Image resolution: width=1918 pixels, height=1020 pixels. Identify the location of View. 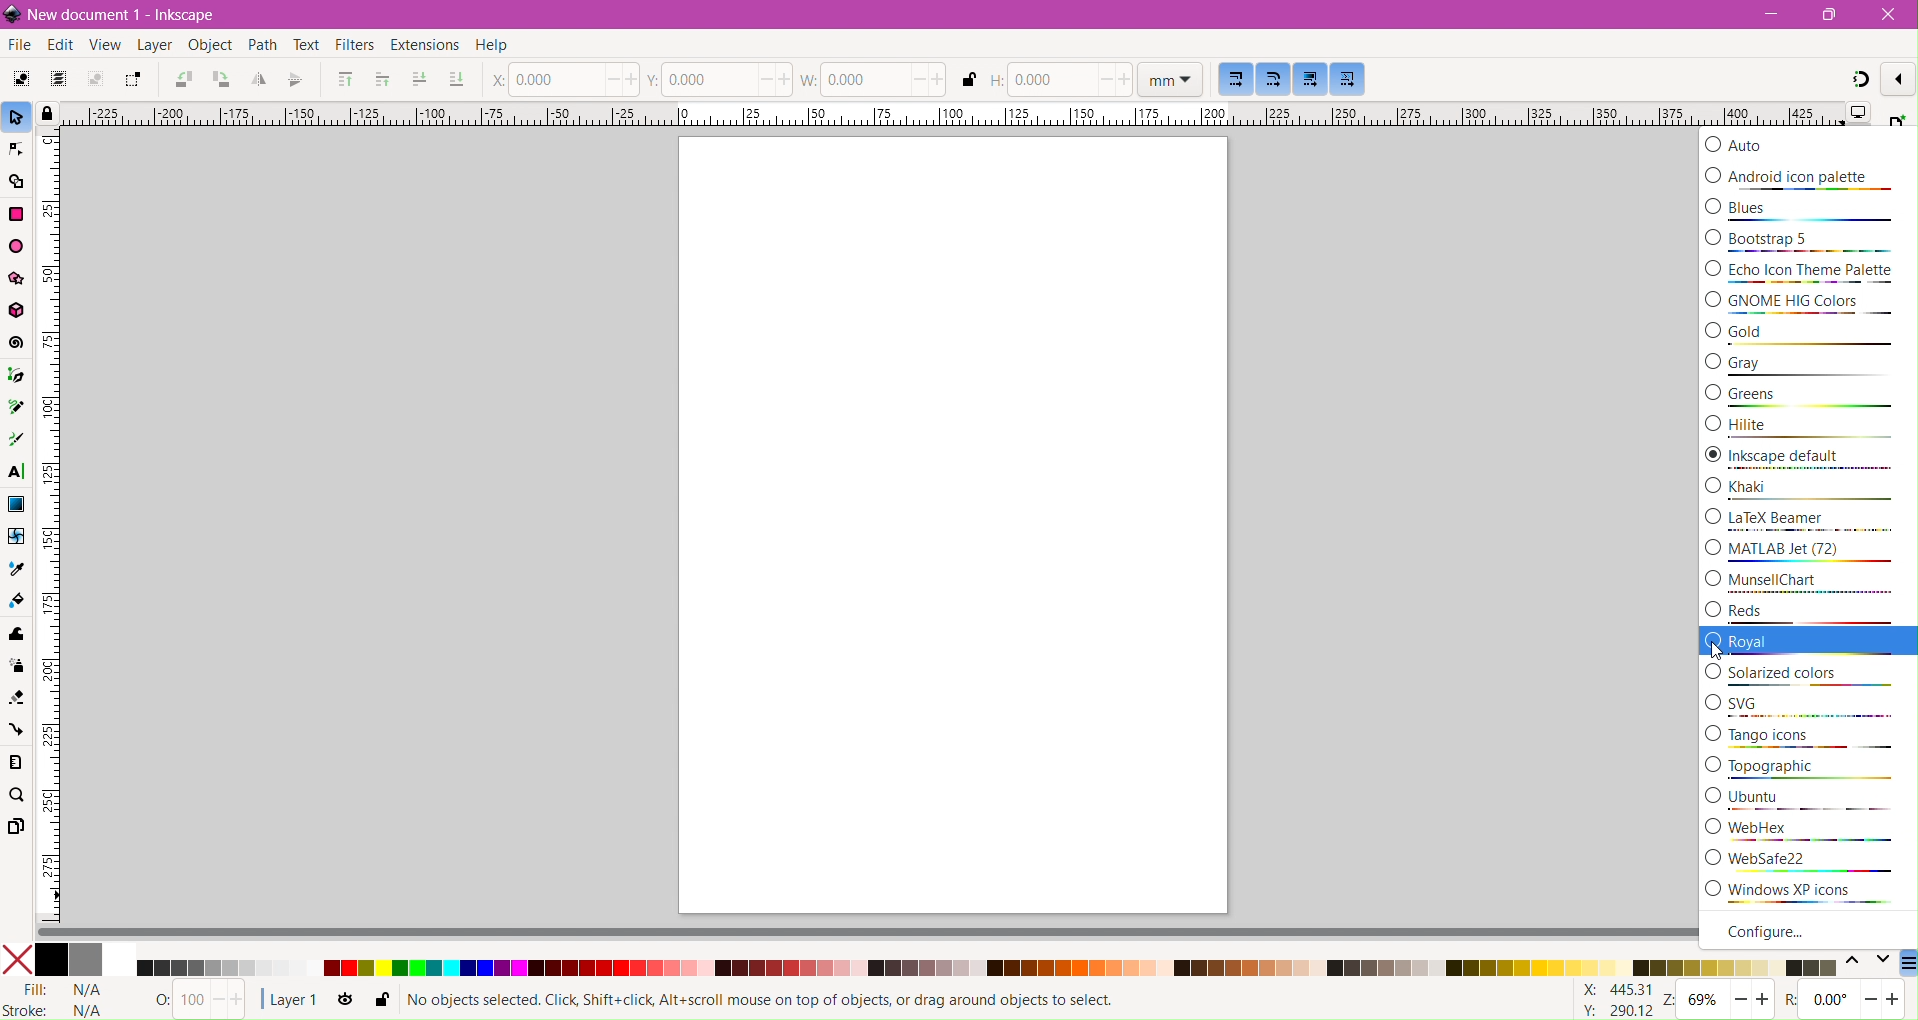
(102, 45).